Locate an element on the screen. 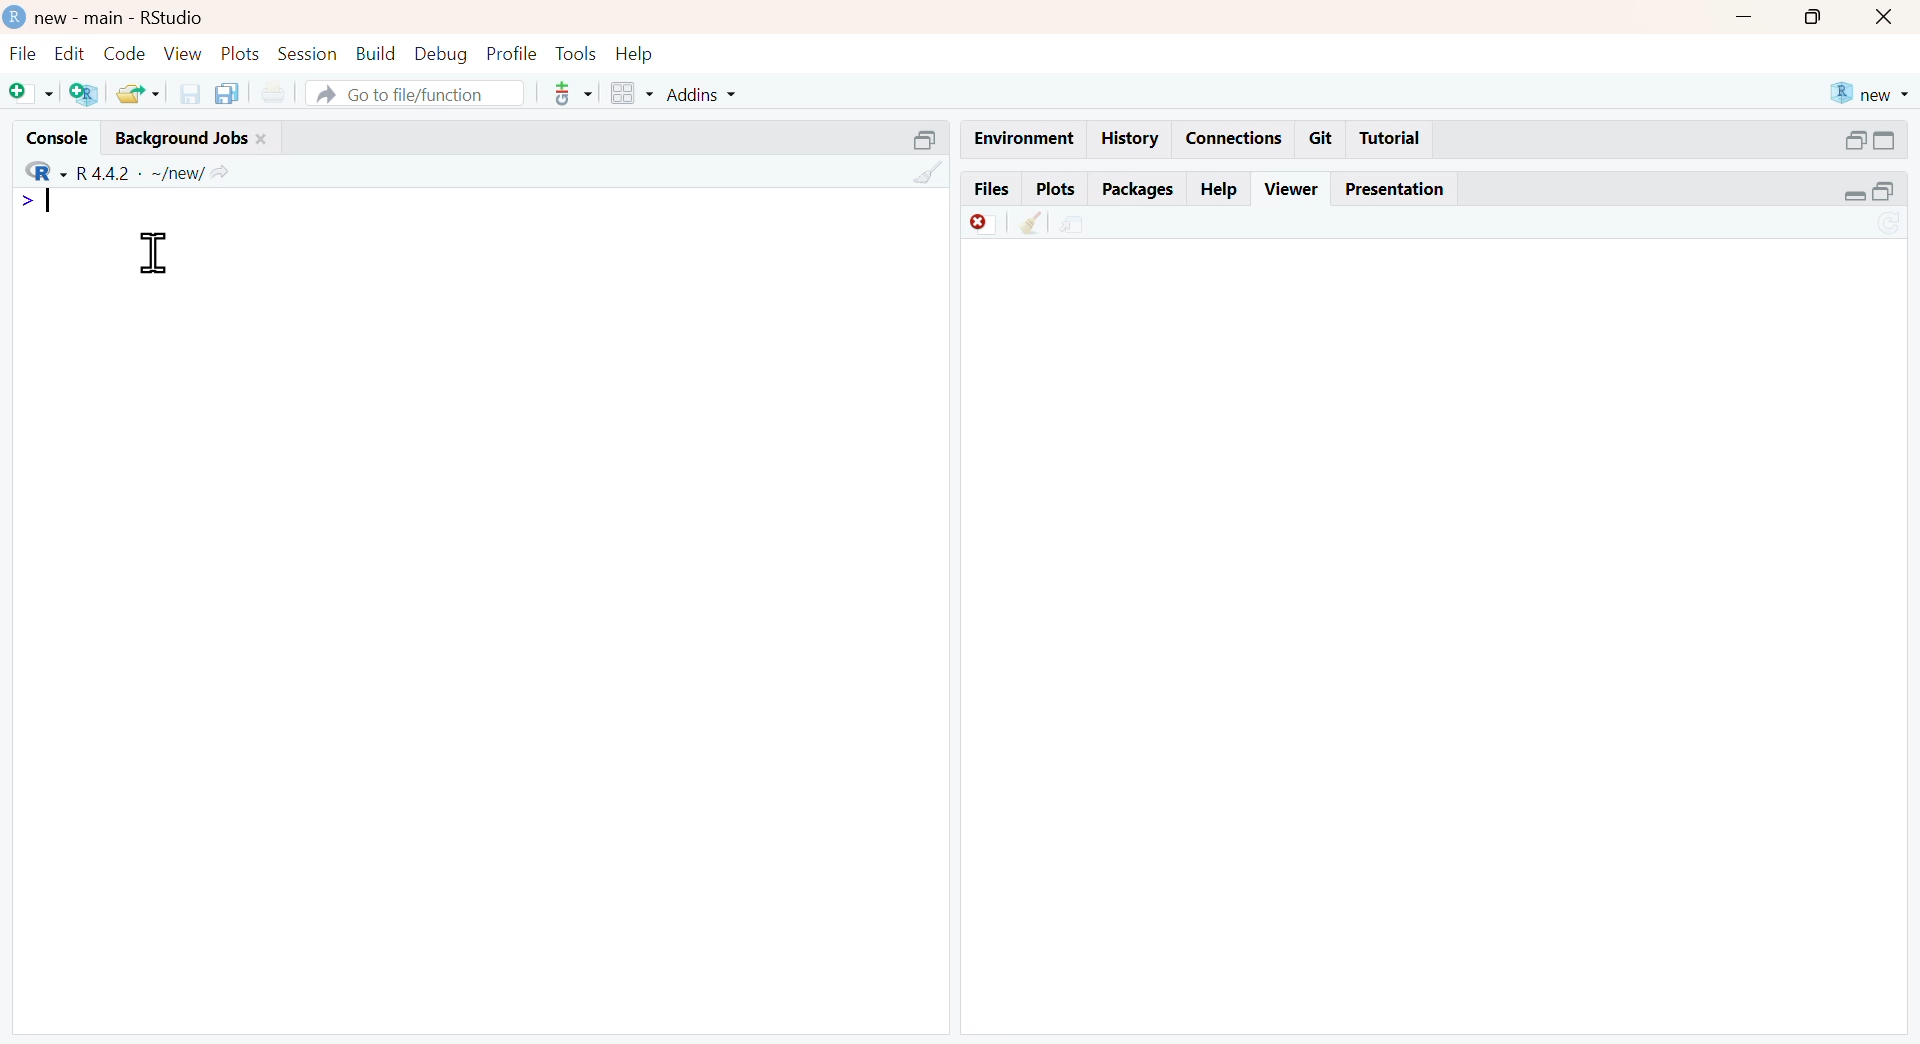 The height and width of the screenshot is (1044, 1920). close is located at coordinates (1886, 17).